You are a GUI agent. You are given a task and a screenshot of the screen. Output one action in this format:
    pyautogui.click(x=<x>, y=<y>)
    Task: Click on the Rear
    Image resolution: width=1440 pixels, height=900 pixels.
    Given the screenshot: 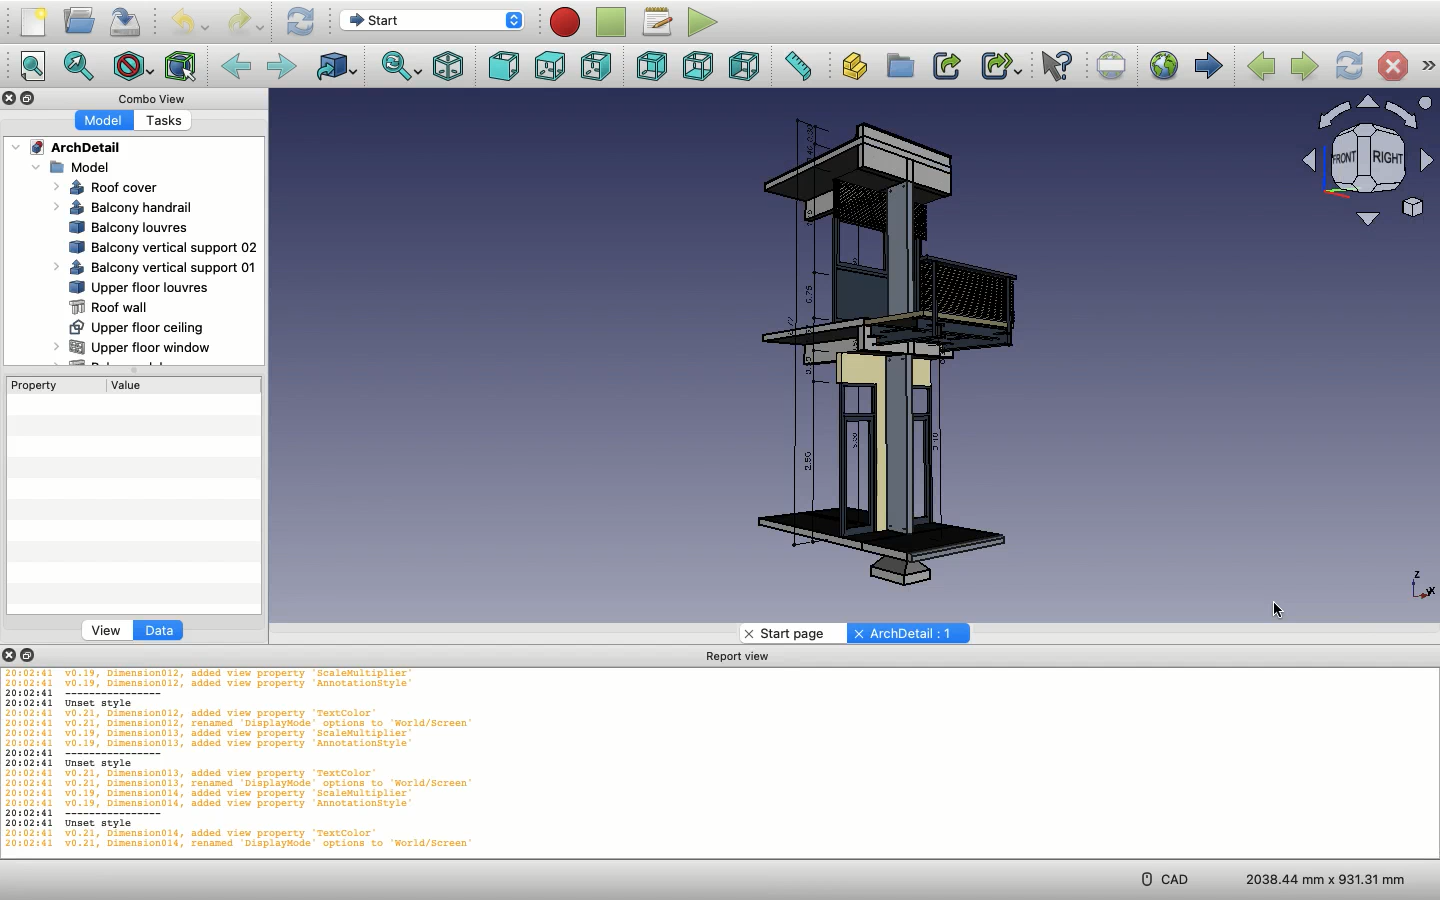 What is the action you would take?
    pyautogui.click(x=653, y=66)
    